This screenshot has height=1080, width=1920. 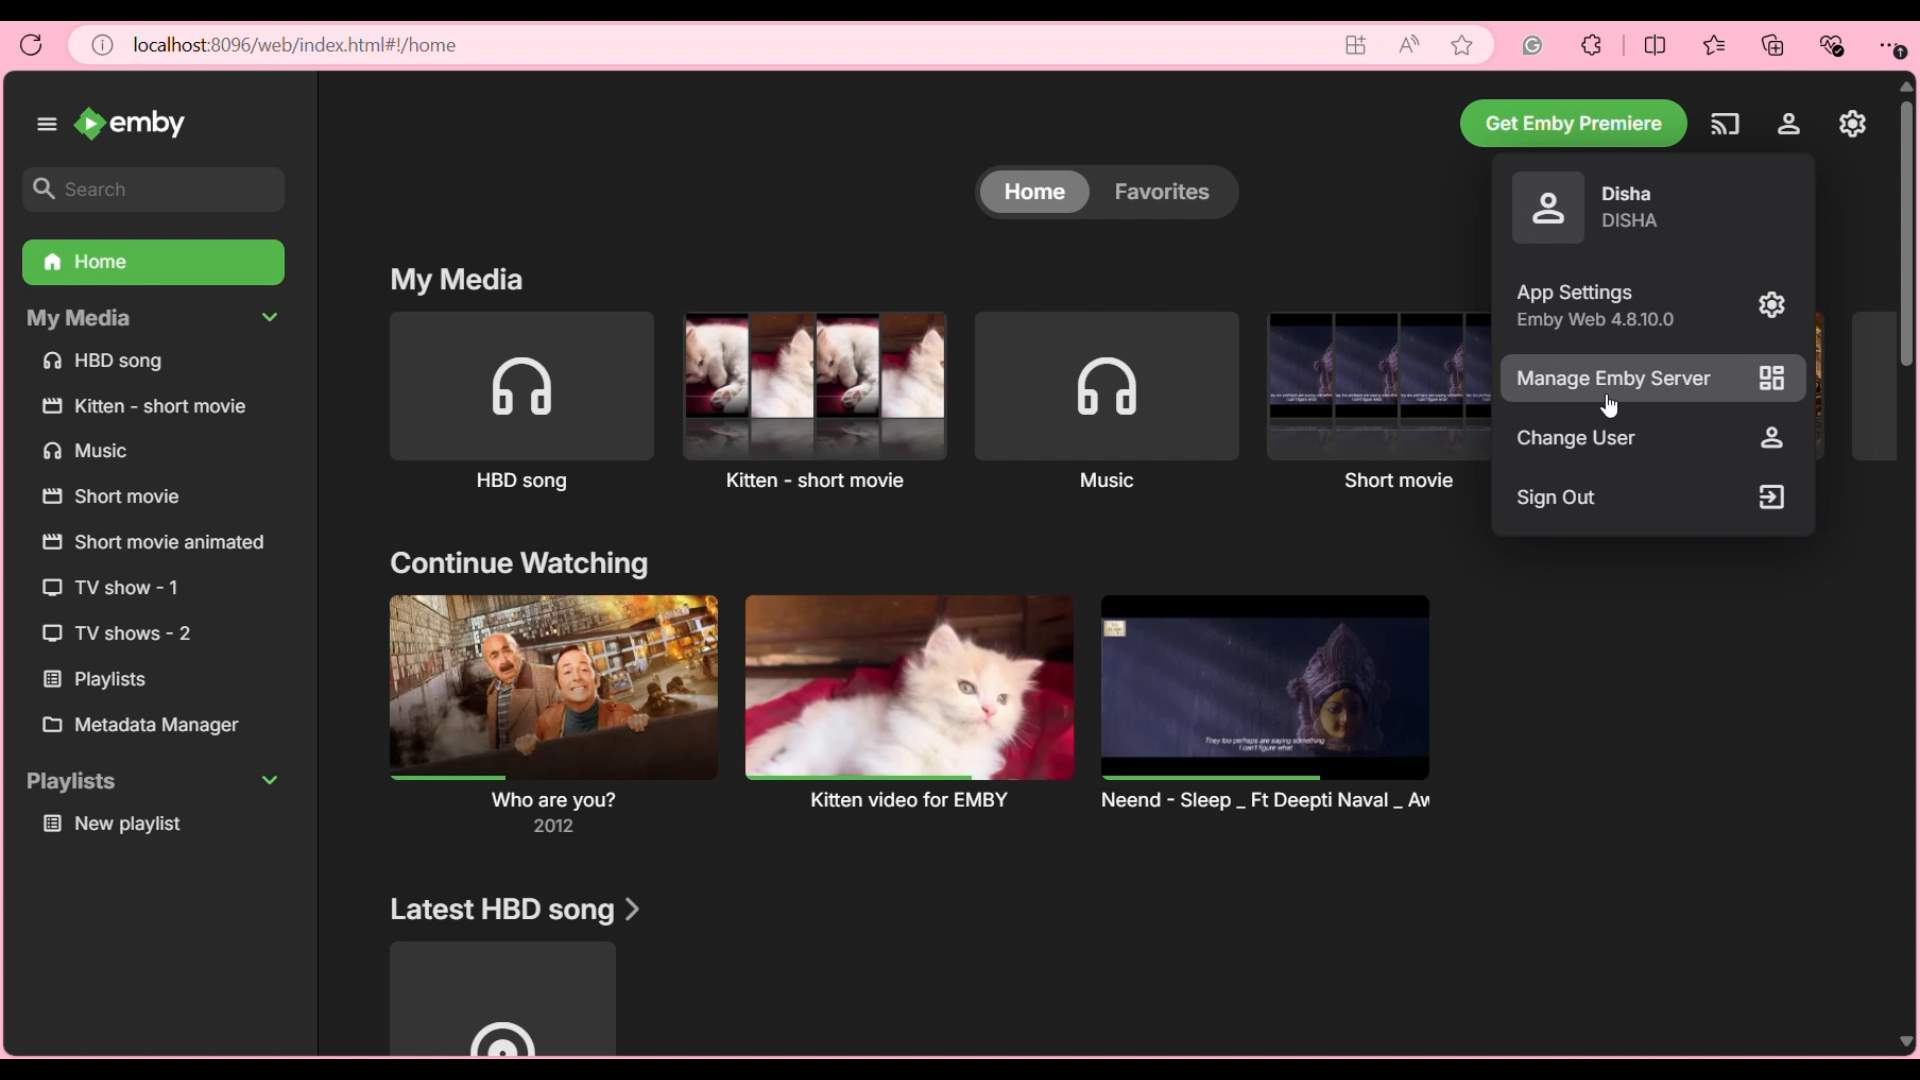 I want to click on Browser favorites, so click(x=1715, y=45).